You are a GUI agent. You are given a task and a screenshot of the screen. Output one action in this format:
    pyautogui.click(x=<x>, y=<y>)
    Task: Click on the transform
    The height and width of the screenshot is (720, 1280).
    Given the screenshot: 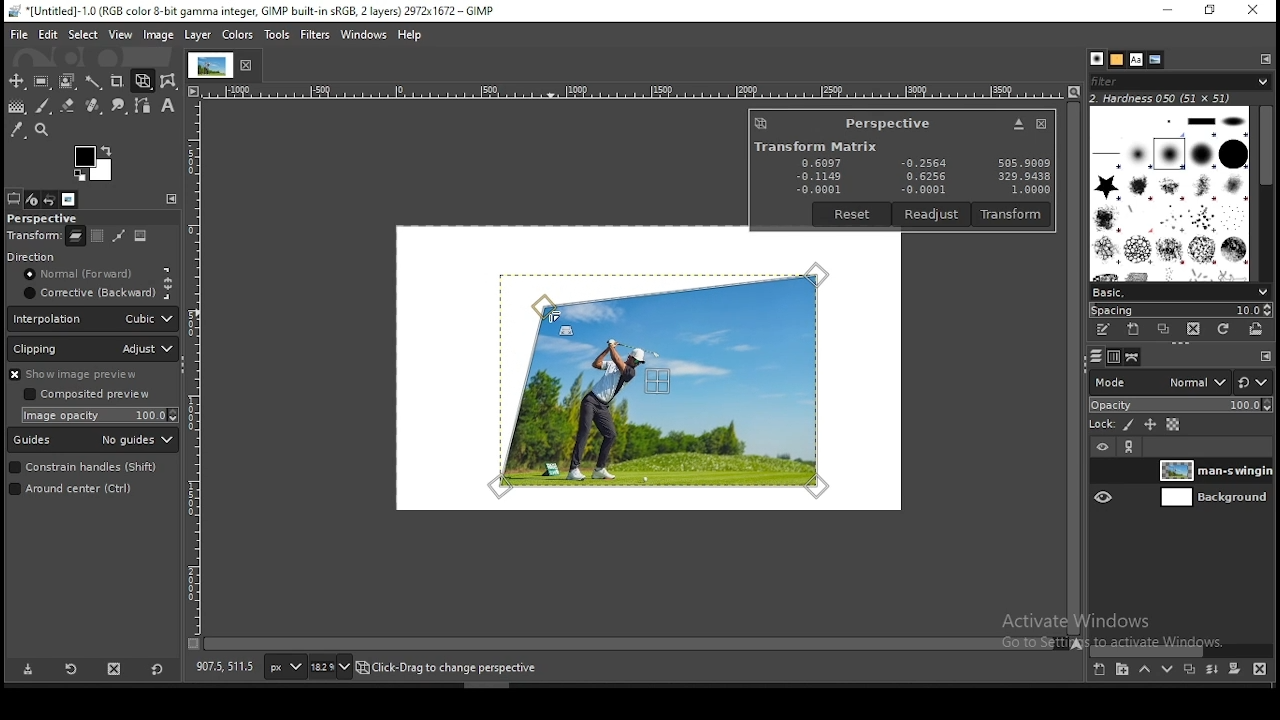 What is the action you would take?
    pyautogui.click(x=1013, y=214)
    